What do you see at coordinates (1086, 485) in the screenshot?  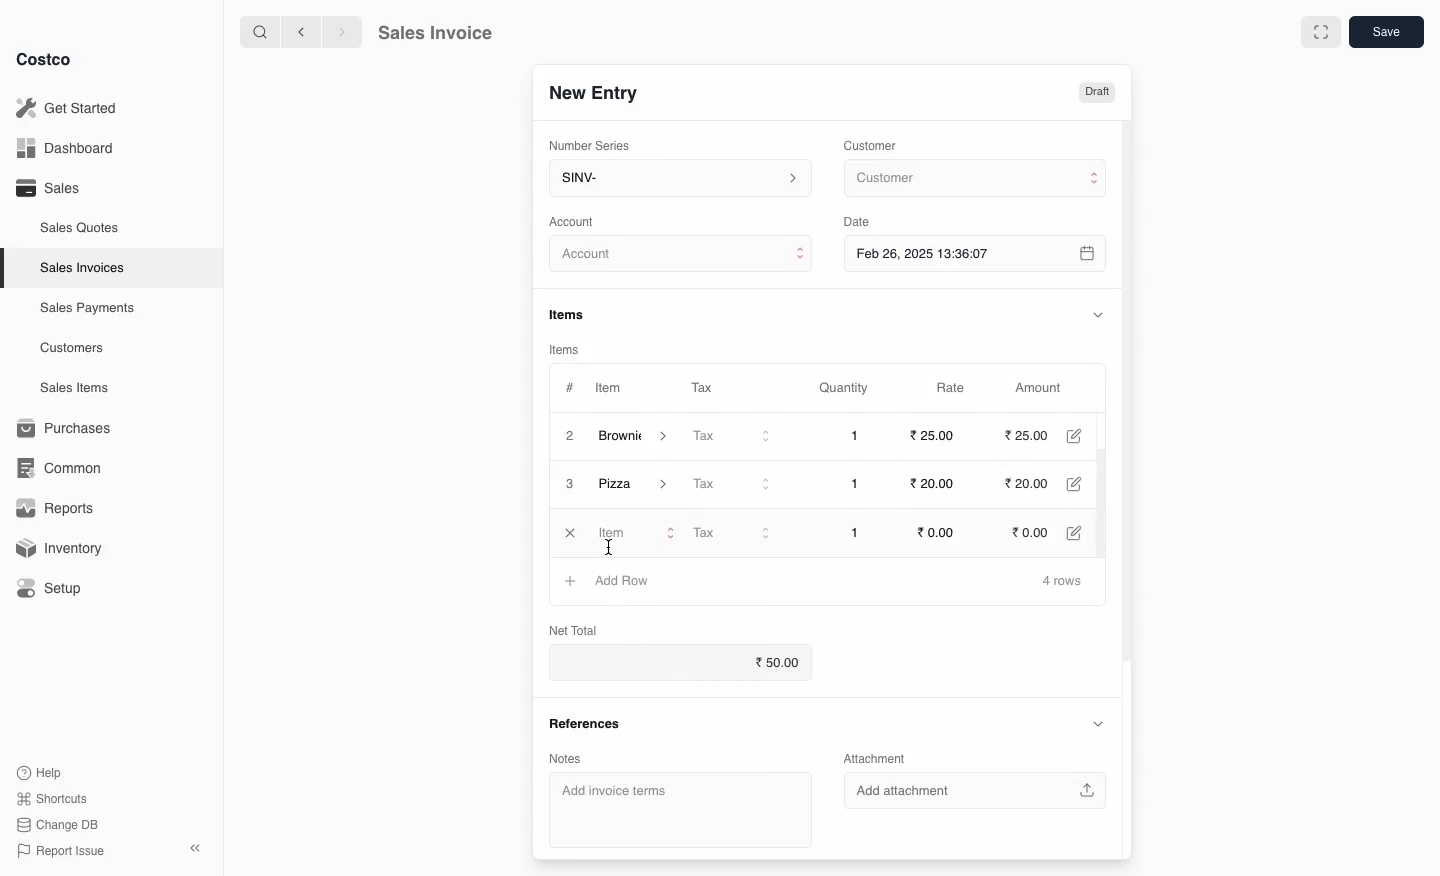 I see `Edit` at bounding box center [1086, 485].